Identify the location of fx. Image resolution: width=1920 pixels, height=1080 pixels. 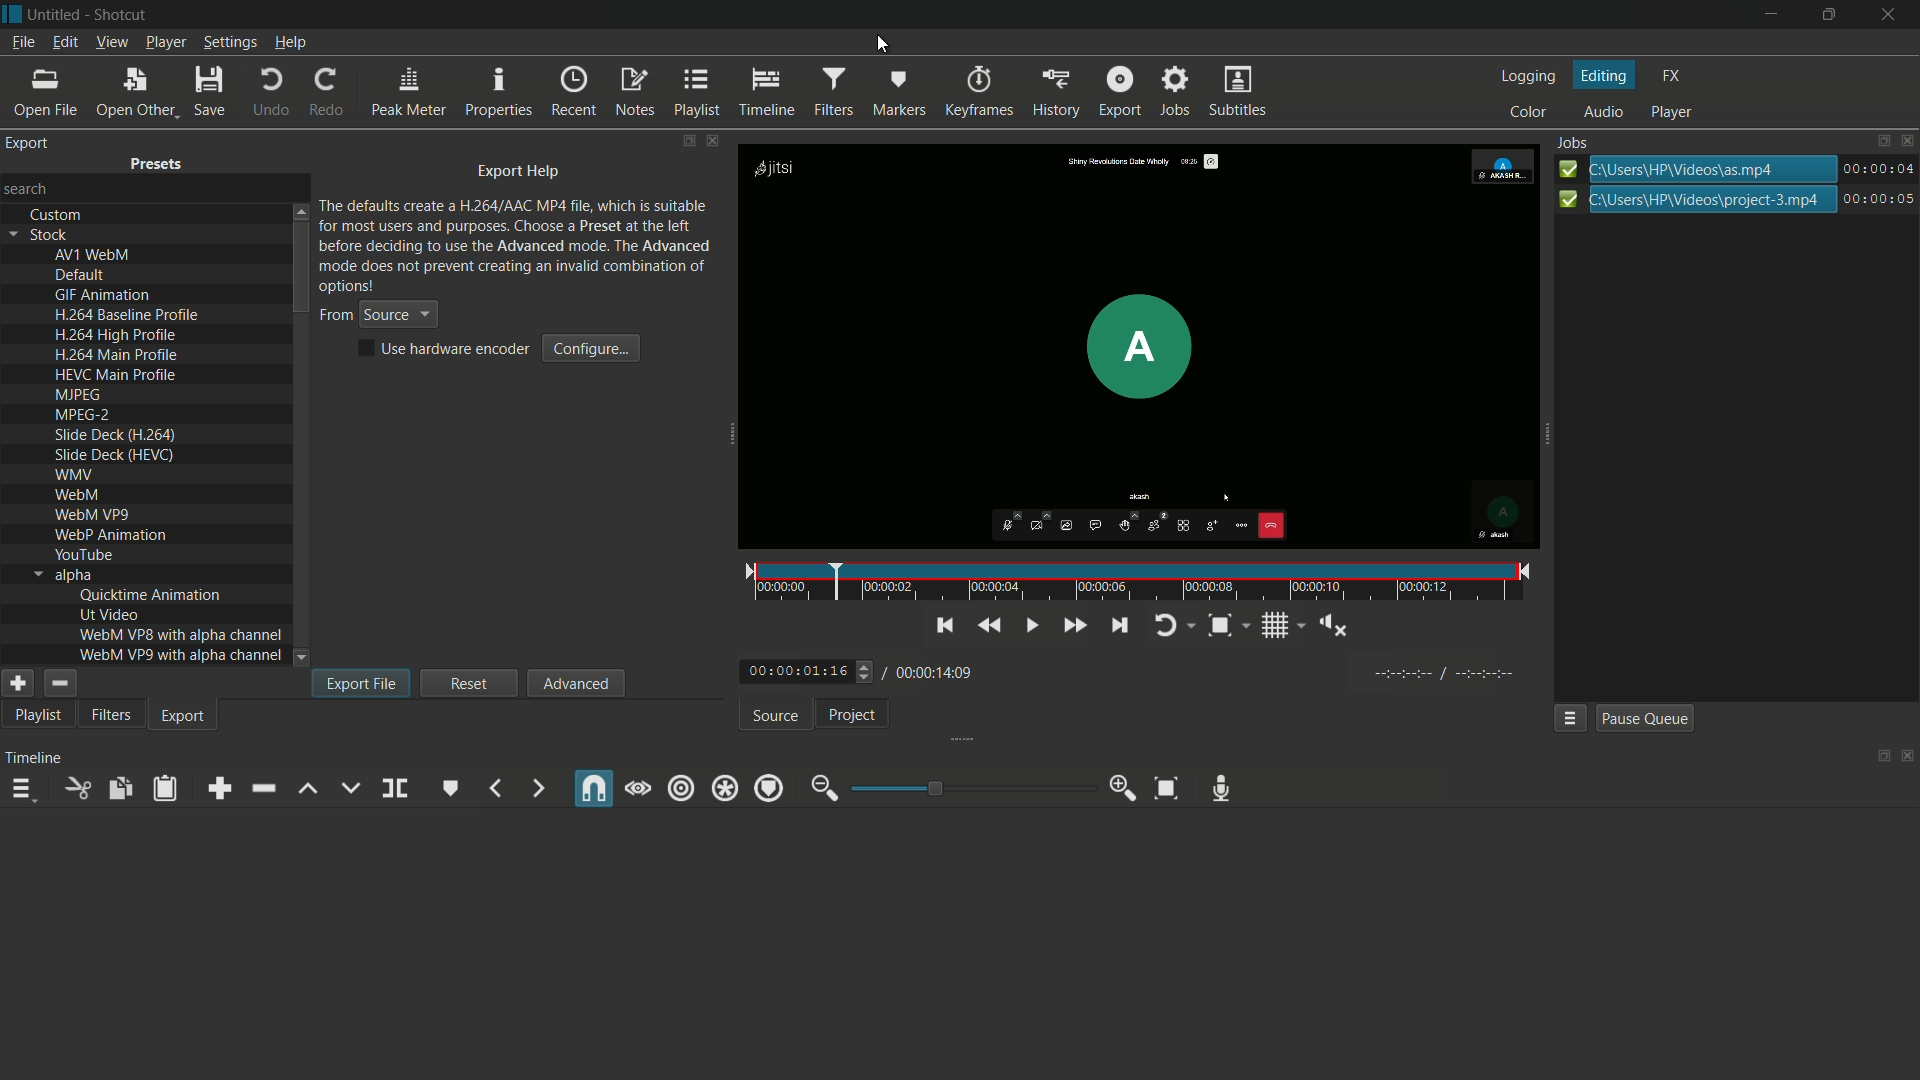
(1672, 76).